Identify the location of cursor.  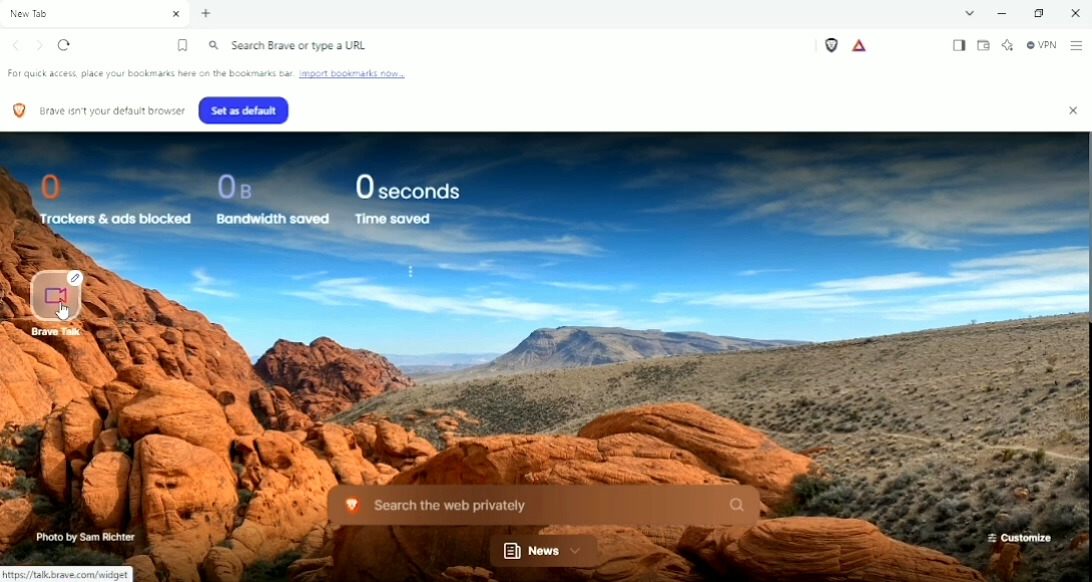
(64, 313).